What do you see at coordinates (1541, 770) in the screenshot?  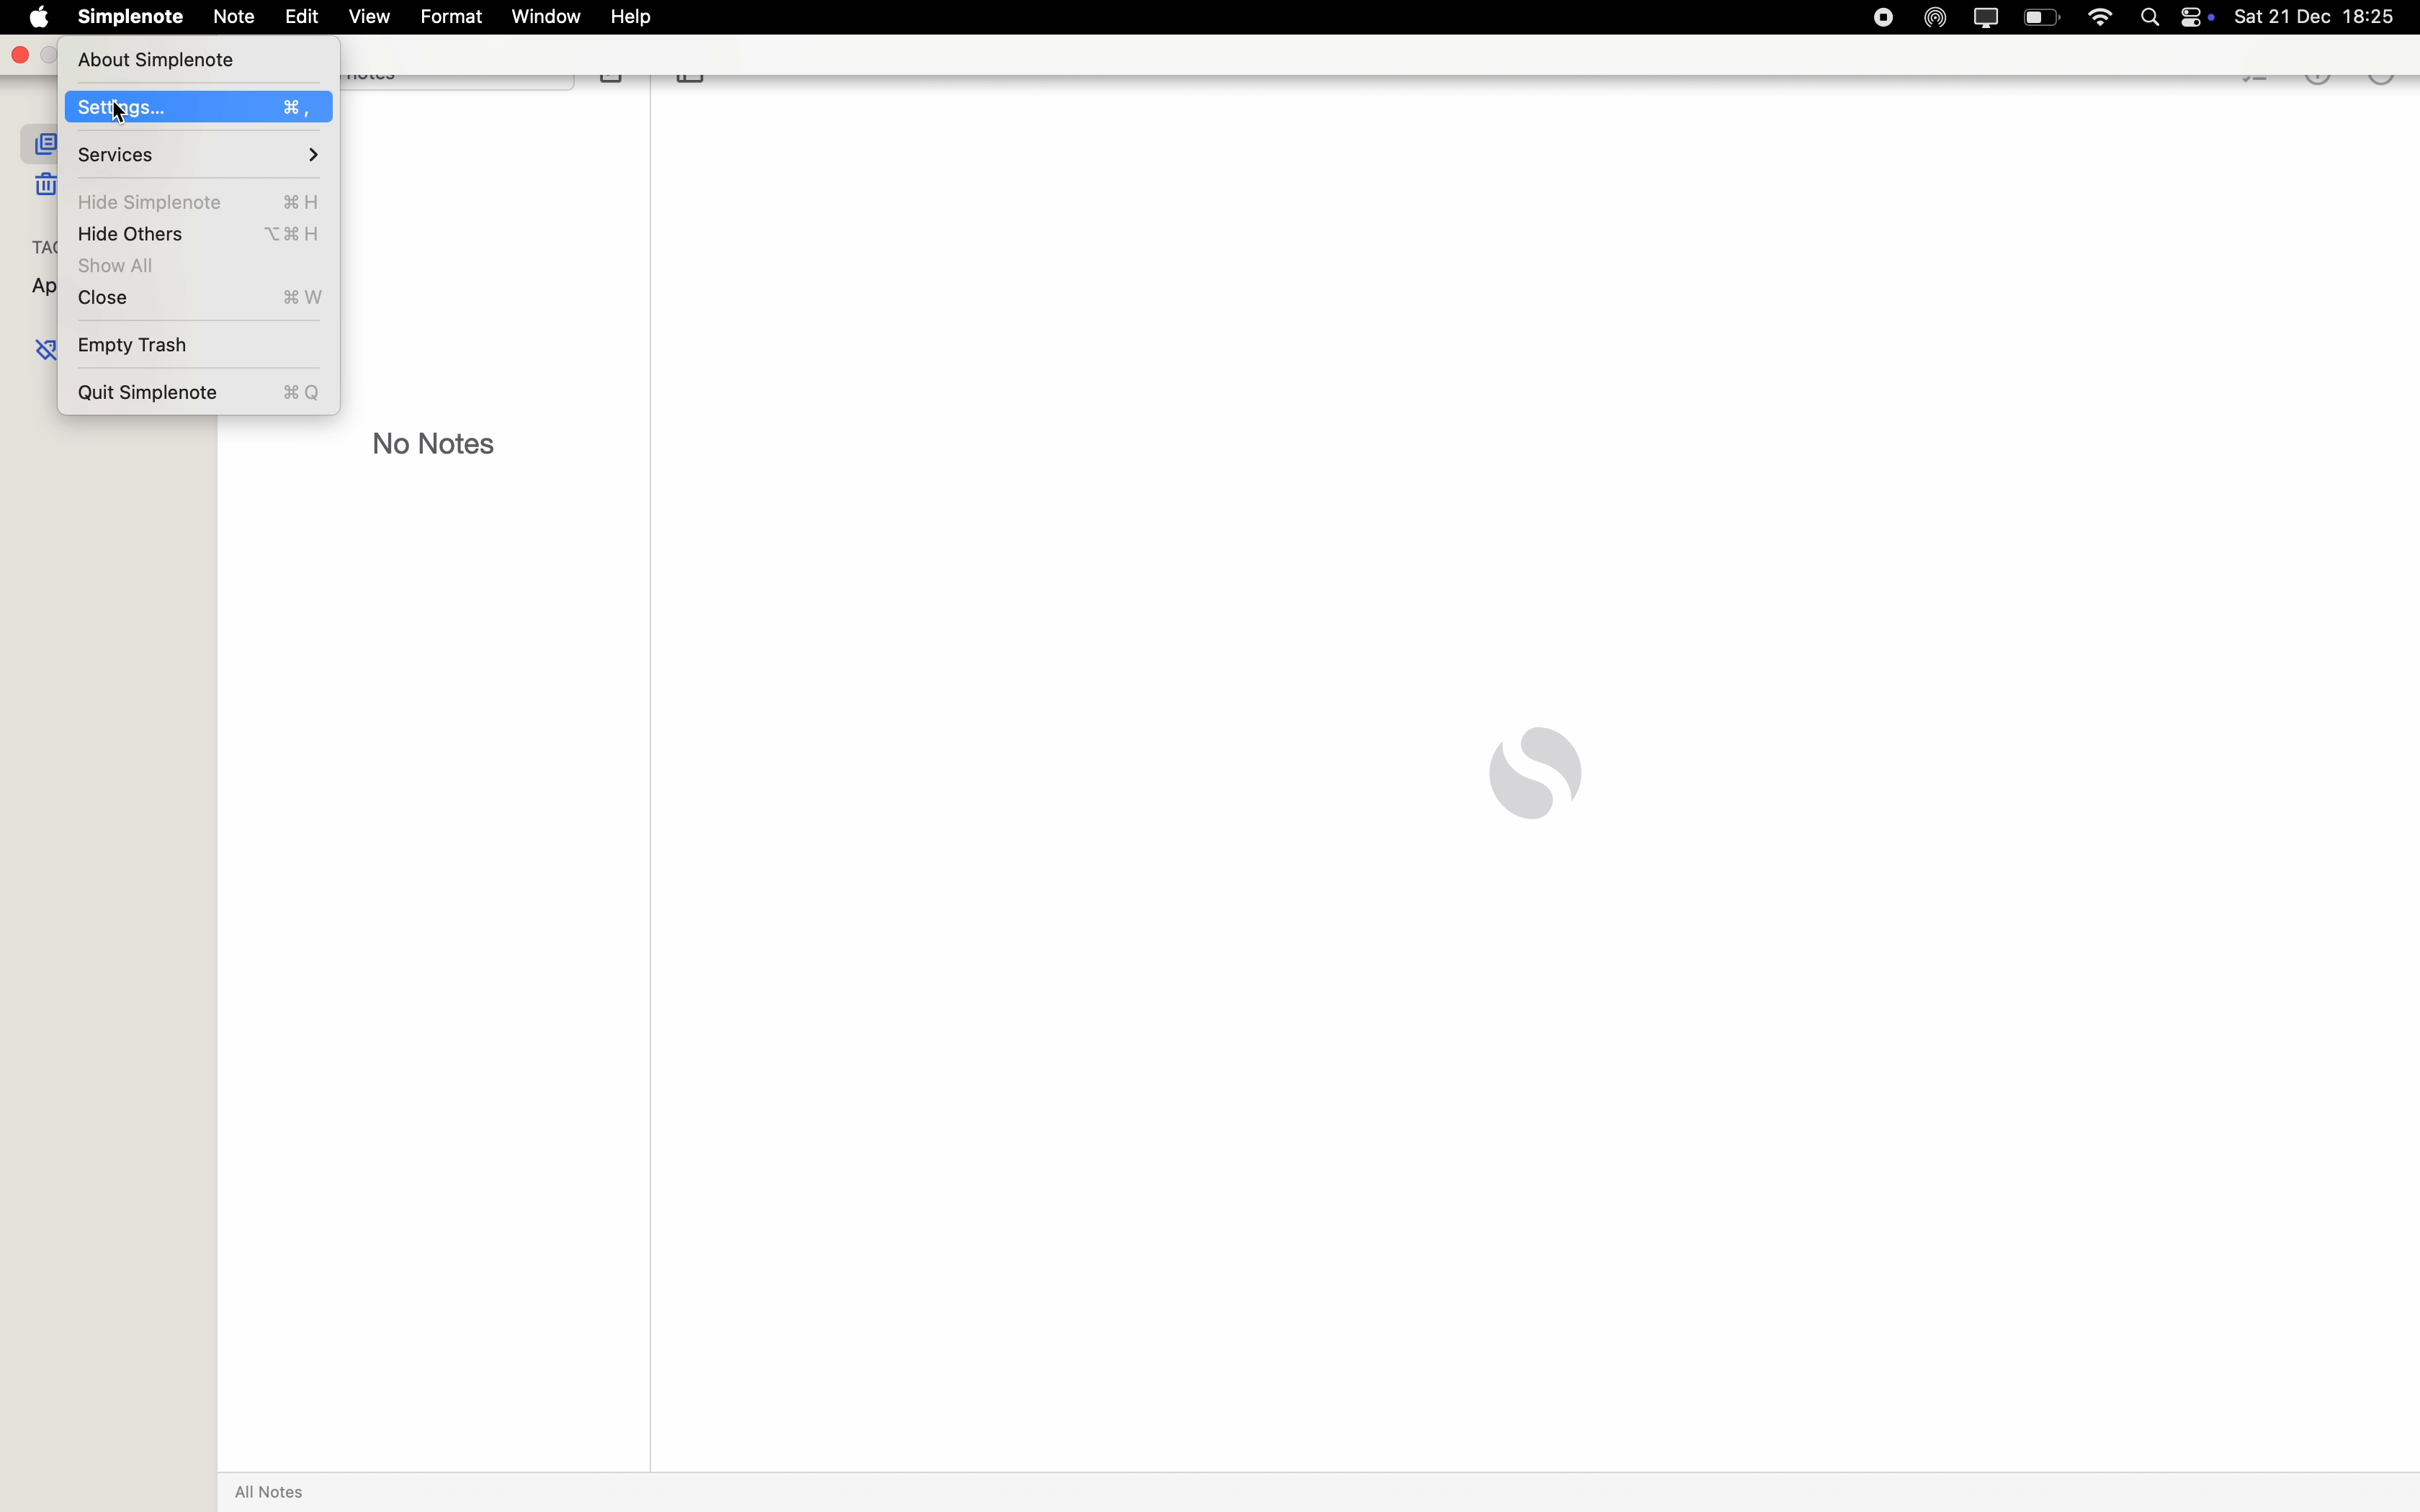 I see `Simplenote logo` at bounding box center [1541, 770].